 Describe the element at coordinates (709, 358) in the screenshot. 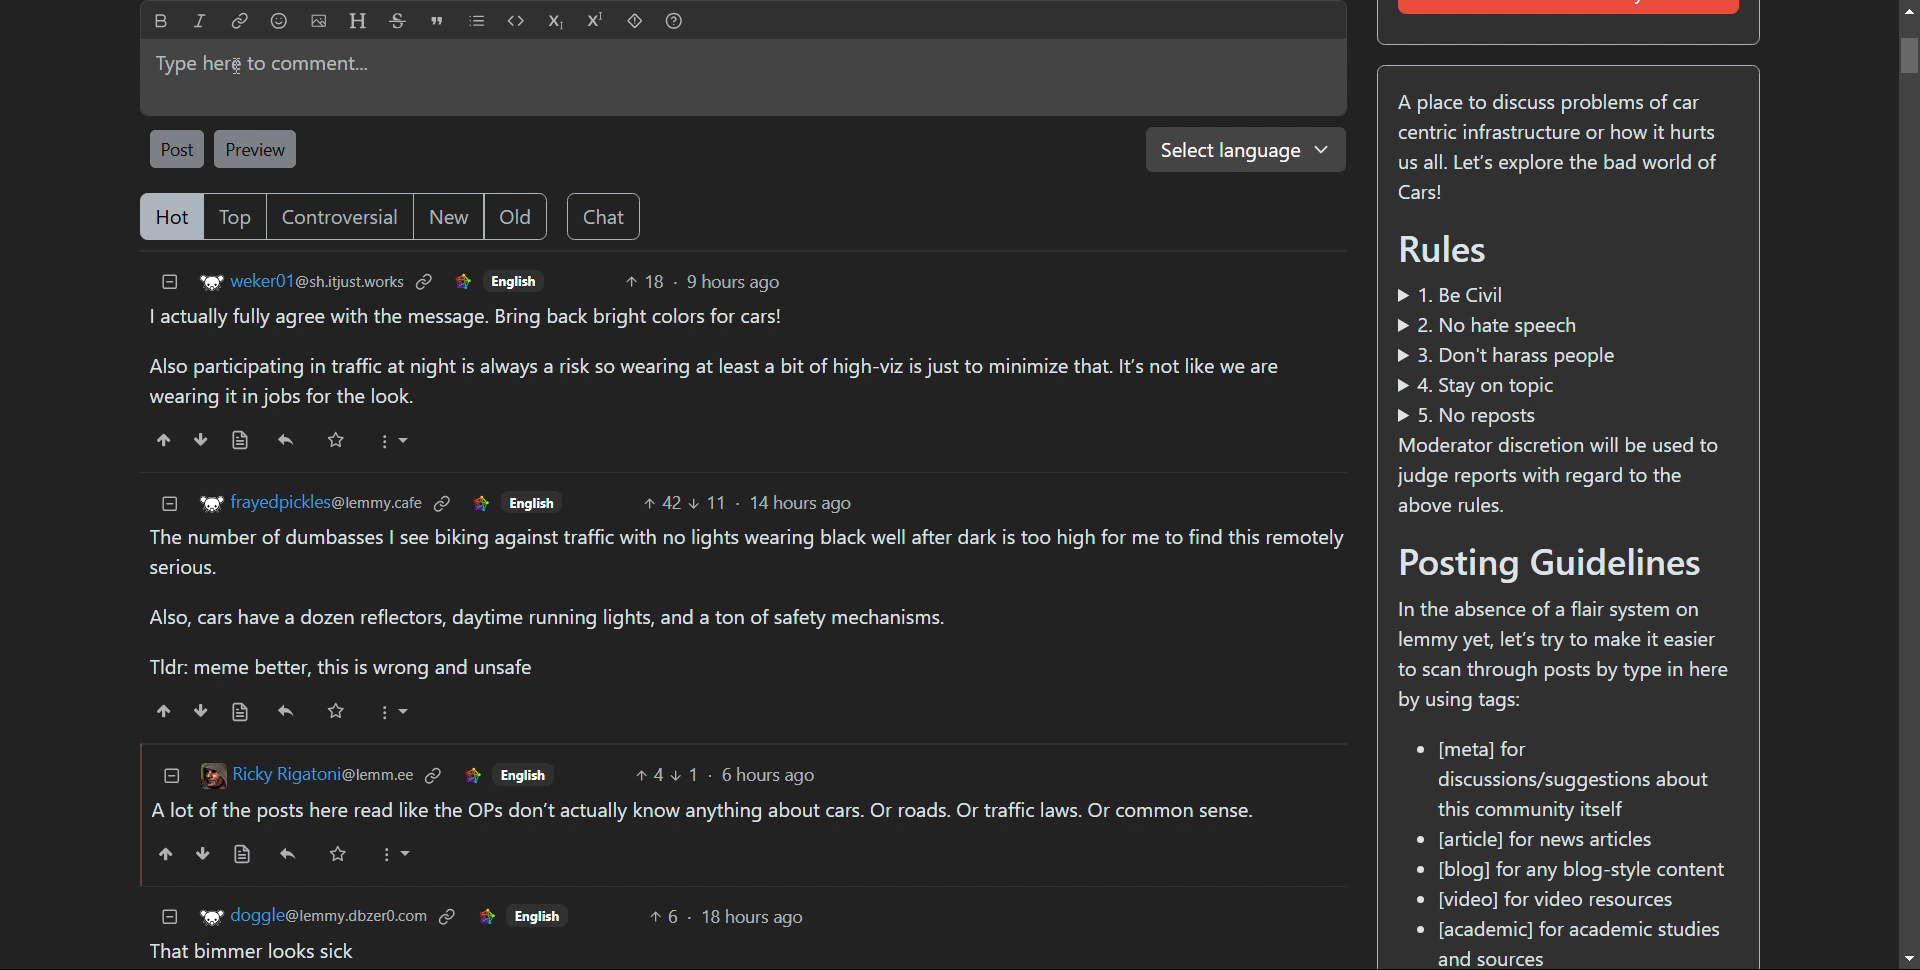

I see `I actually fully agree with the message. Bring back bright colors for cars!
Also participating in traffic at night is always a risk so wearing at least a bit of high-viz is just to minimize that. It's not like we are
wearing it in jobs for the look.` at that location.